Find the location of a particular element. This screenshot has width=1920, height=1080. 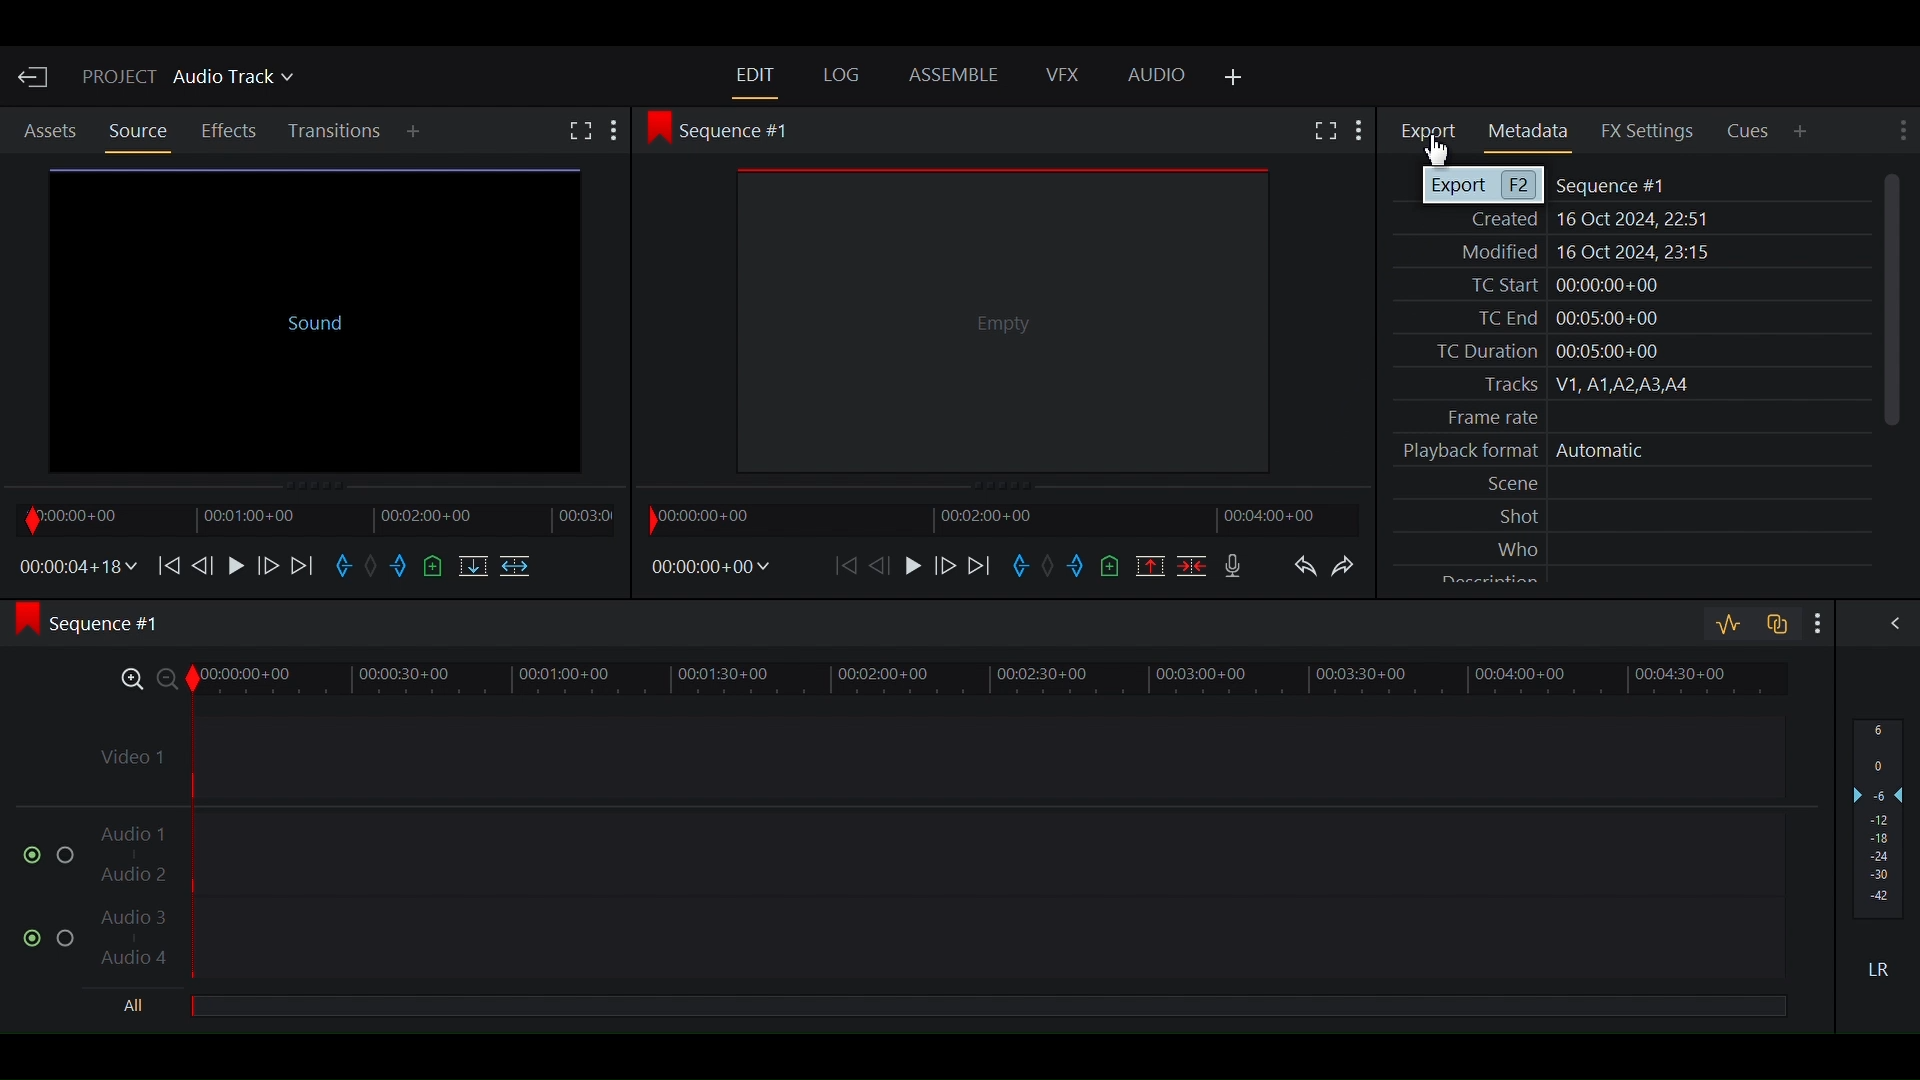

Sequence #1 is located at coordinates (1616, 187).